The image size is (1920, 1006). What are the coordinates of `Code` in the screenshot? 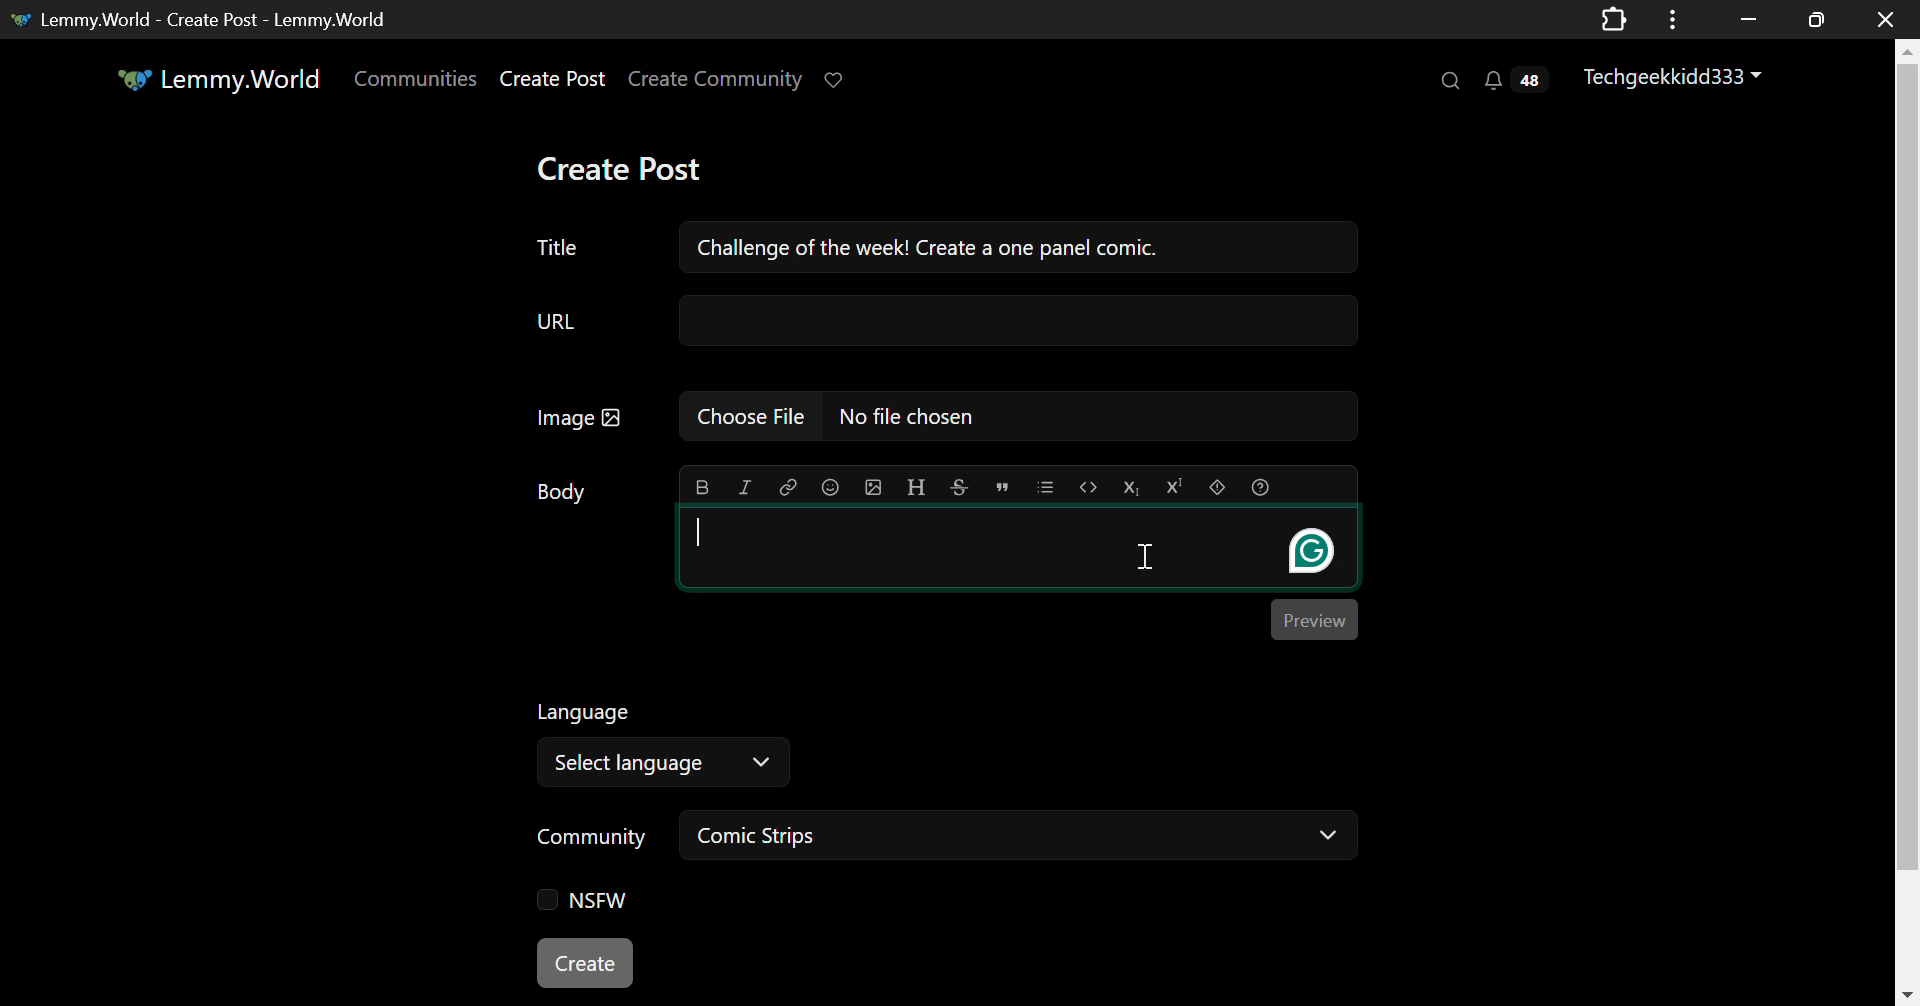 It's located at (1088, 486).